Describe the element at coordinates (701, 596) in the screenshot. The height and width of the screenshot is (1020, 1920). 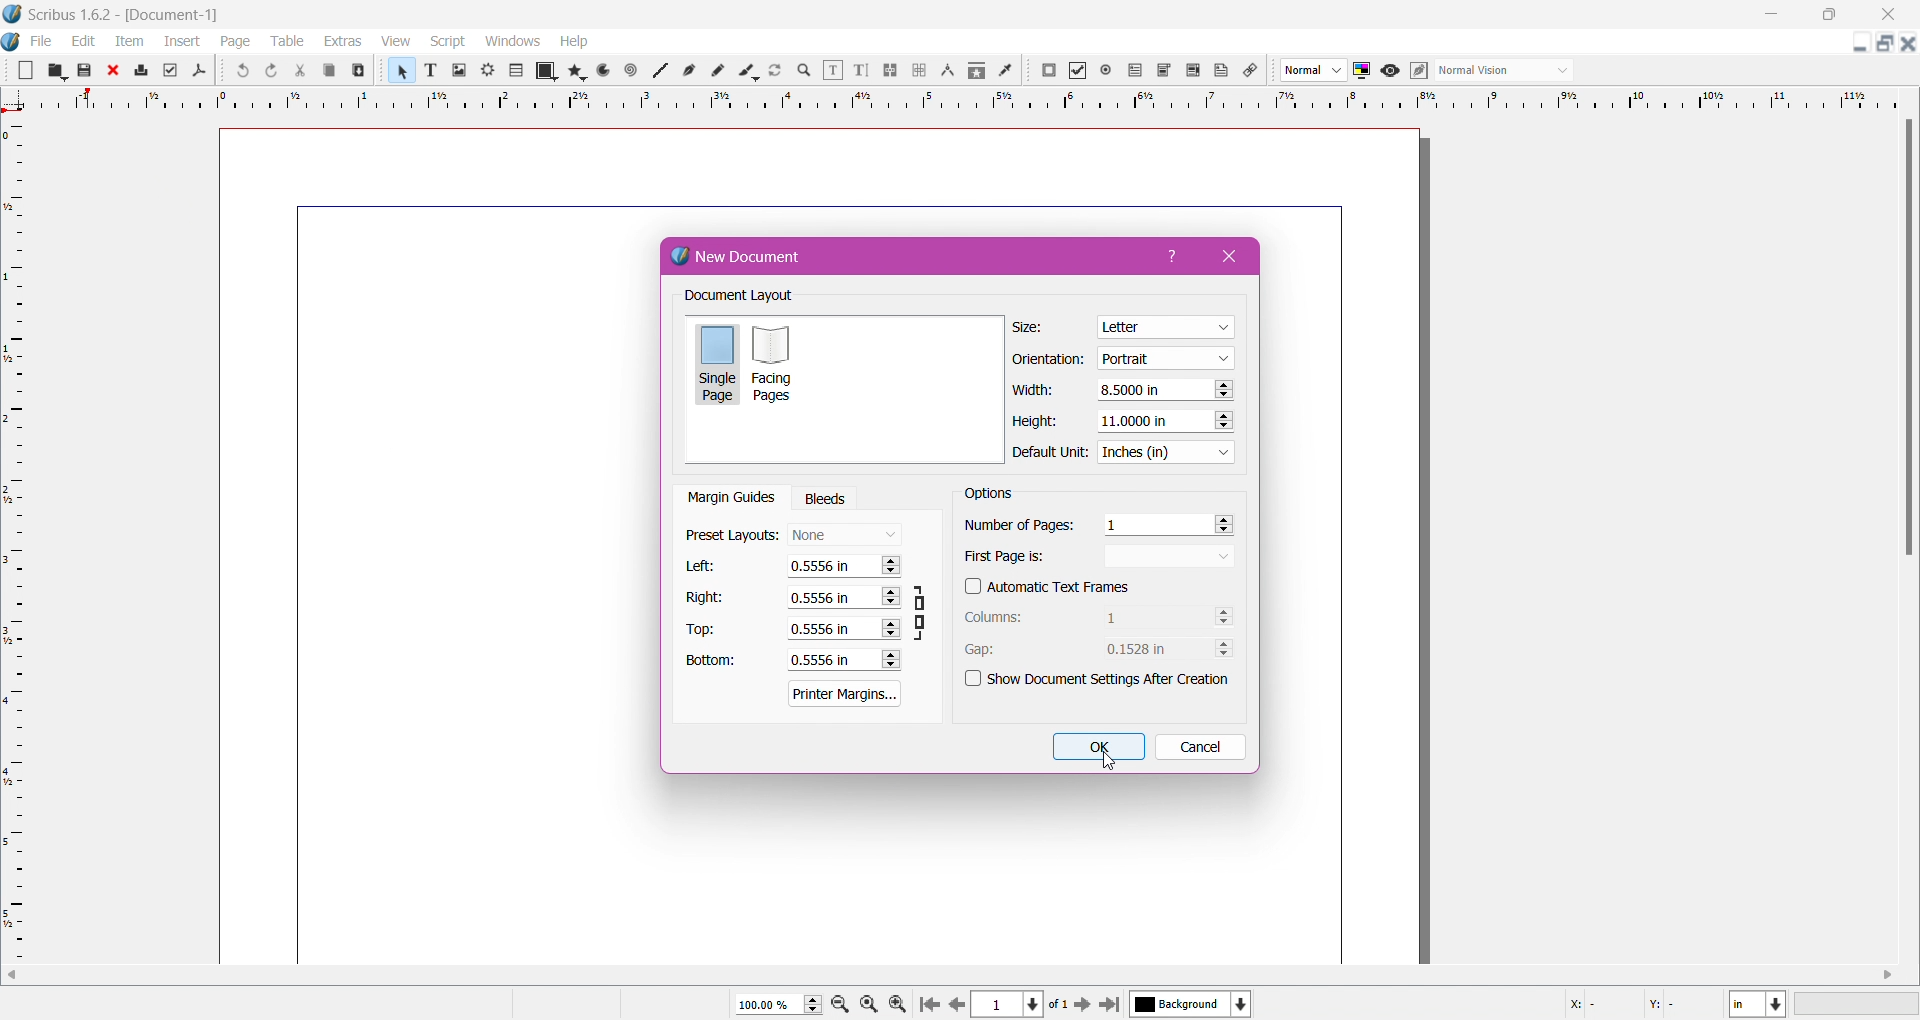
I see `right` at that location.